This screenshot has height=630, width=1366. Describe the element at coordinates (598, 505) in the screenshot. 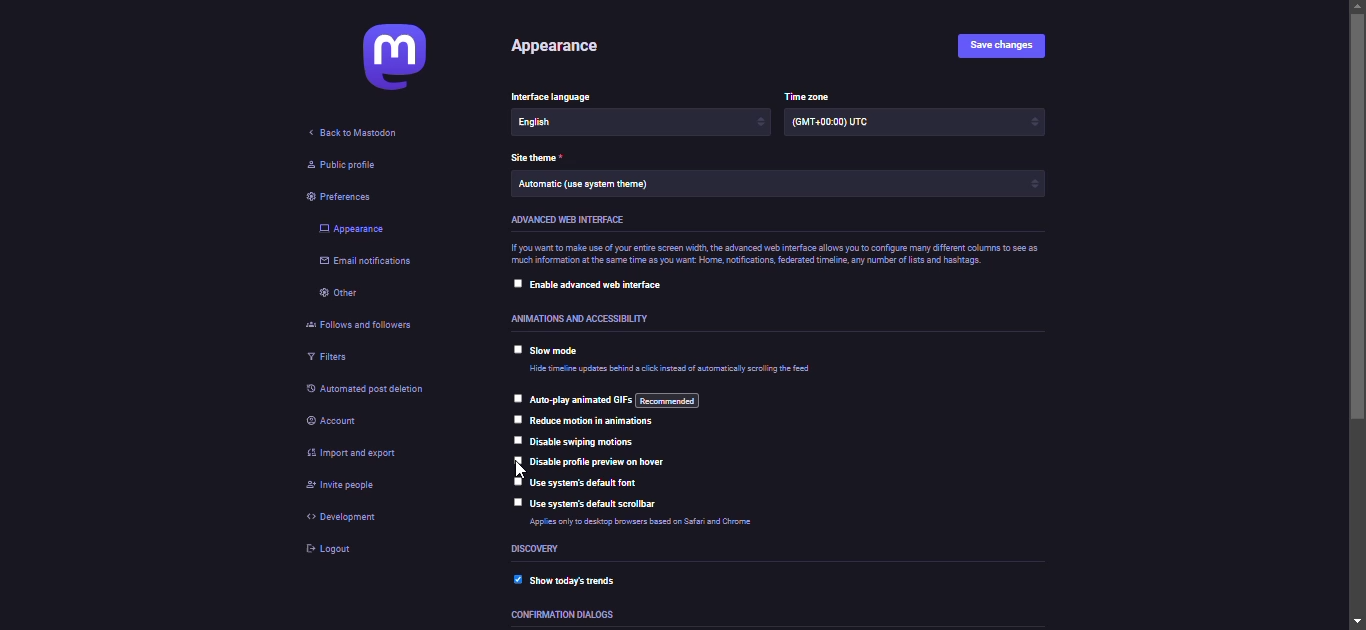

I see `use system's default scrollbar` at that location.